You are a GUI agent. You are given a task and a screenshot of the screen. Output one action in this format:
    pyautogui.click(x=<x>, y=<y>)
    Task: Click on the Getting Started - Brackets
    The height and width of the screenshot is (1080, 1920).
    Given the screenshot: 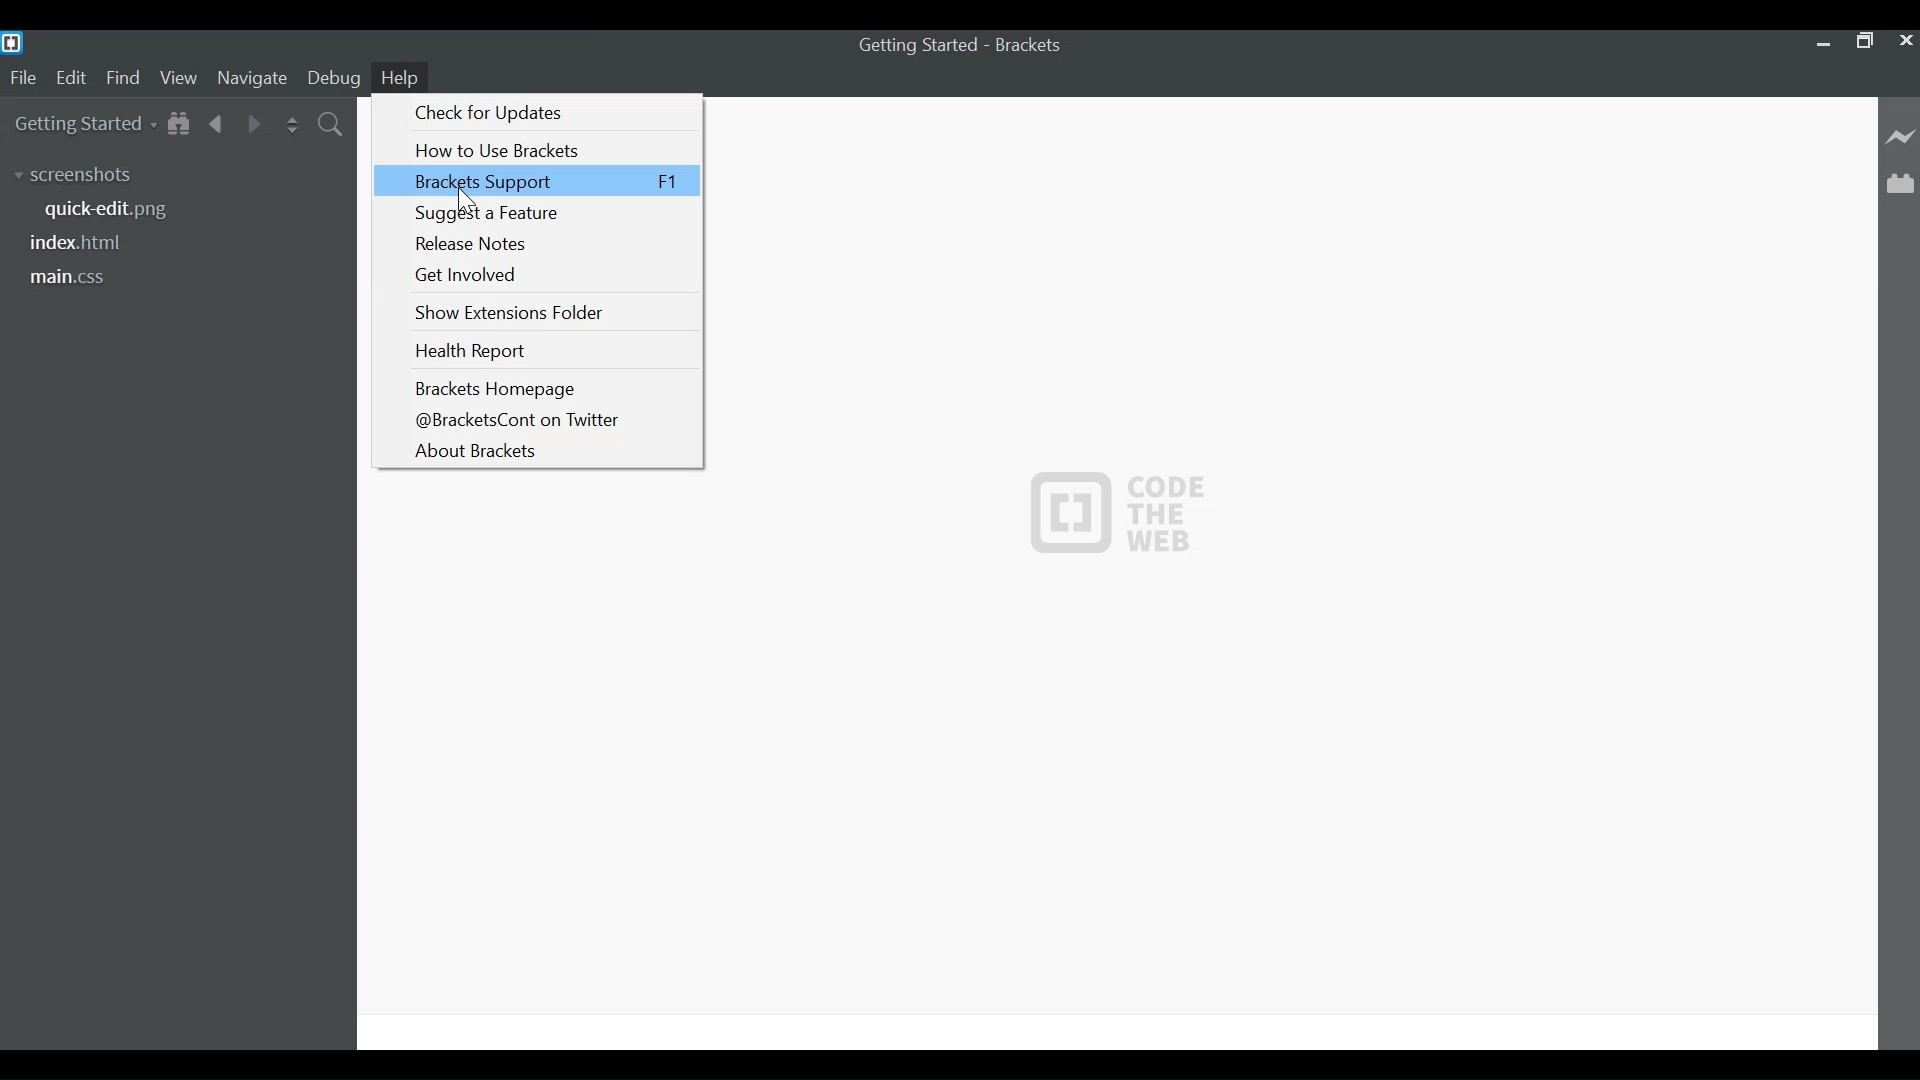 What is the action you would take?
    pyautogui.click(x=963, y=49)
    